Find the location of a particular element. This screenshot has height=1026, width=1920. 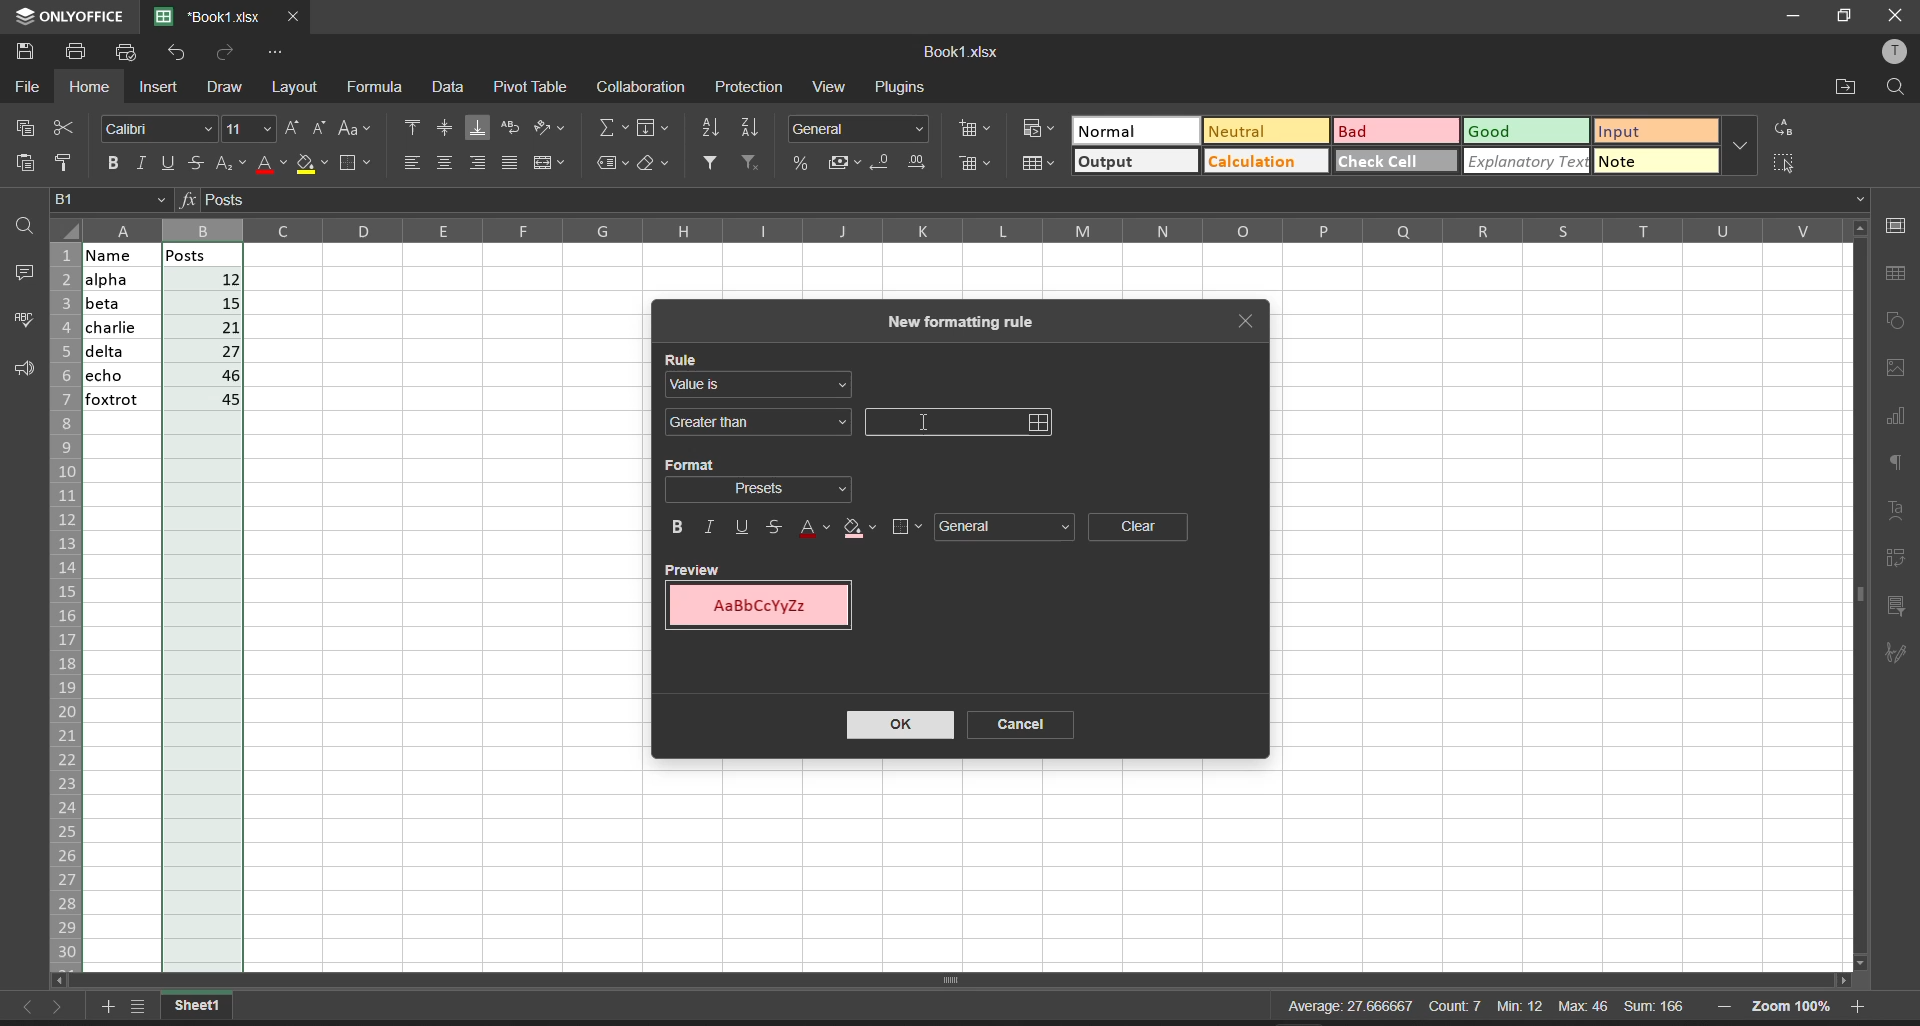

input is located at coordinates (1622, 131).